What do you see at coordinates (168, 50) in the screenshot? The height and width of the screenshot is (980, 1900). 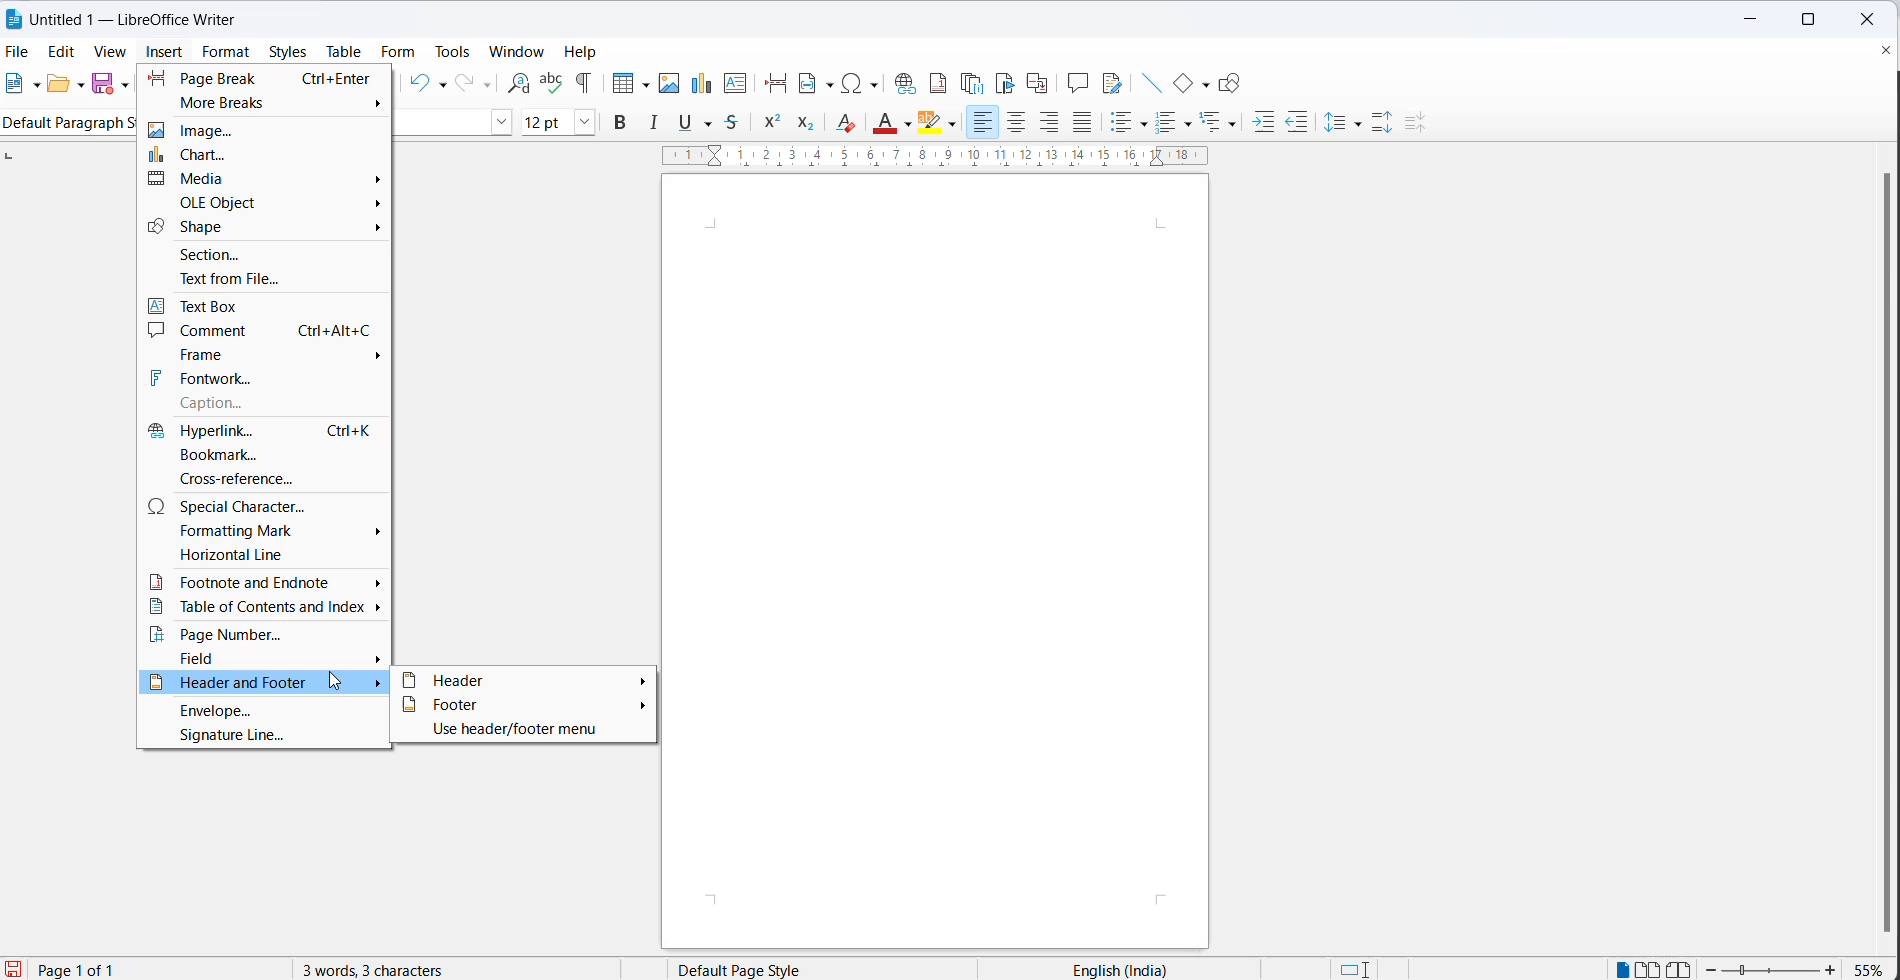 I see `insert` at bounding box center [168, 50].